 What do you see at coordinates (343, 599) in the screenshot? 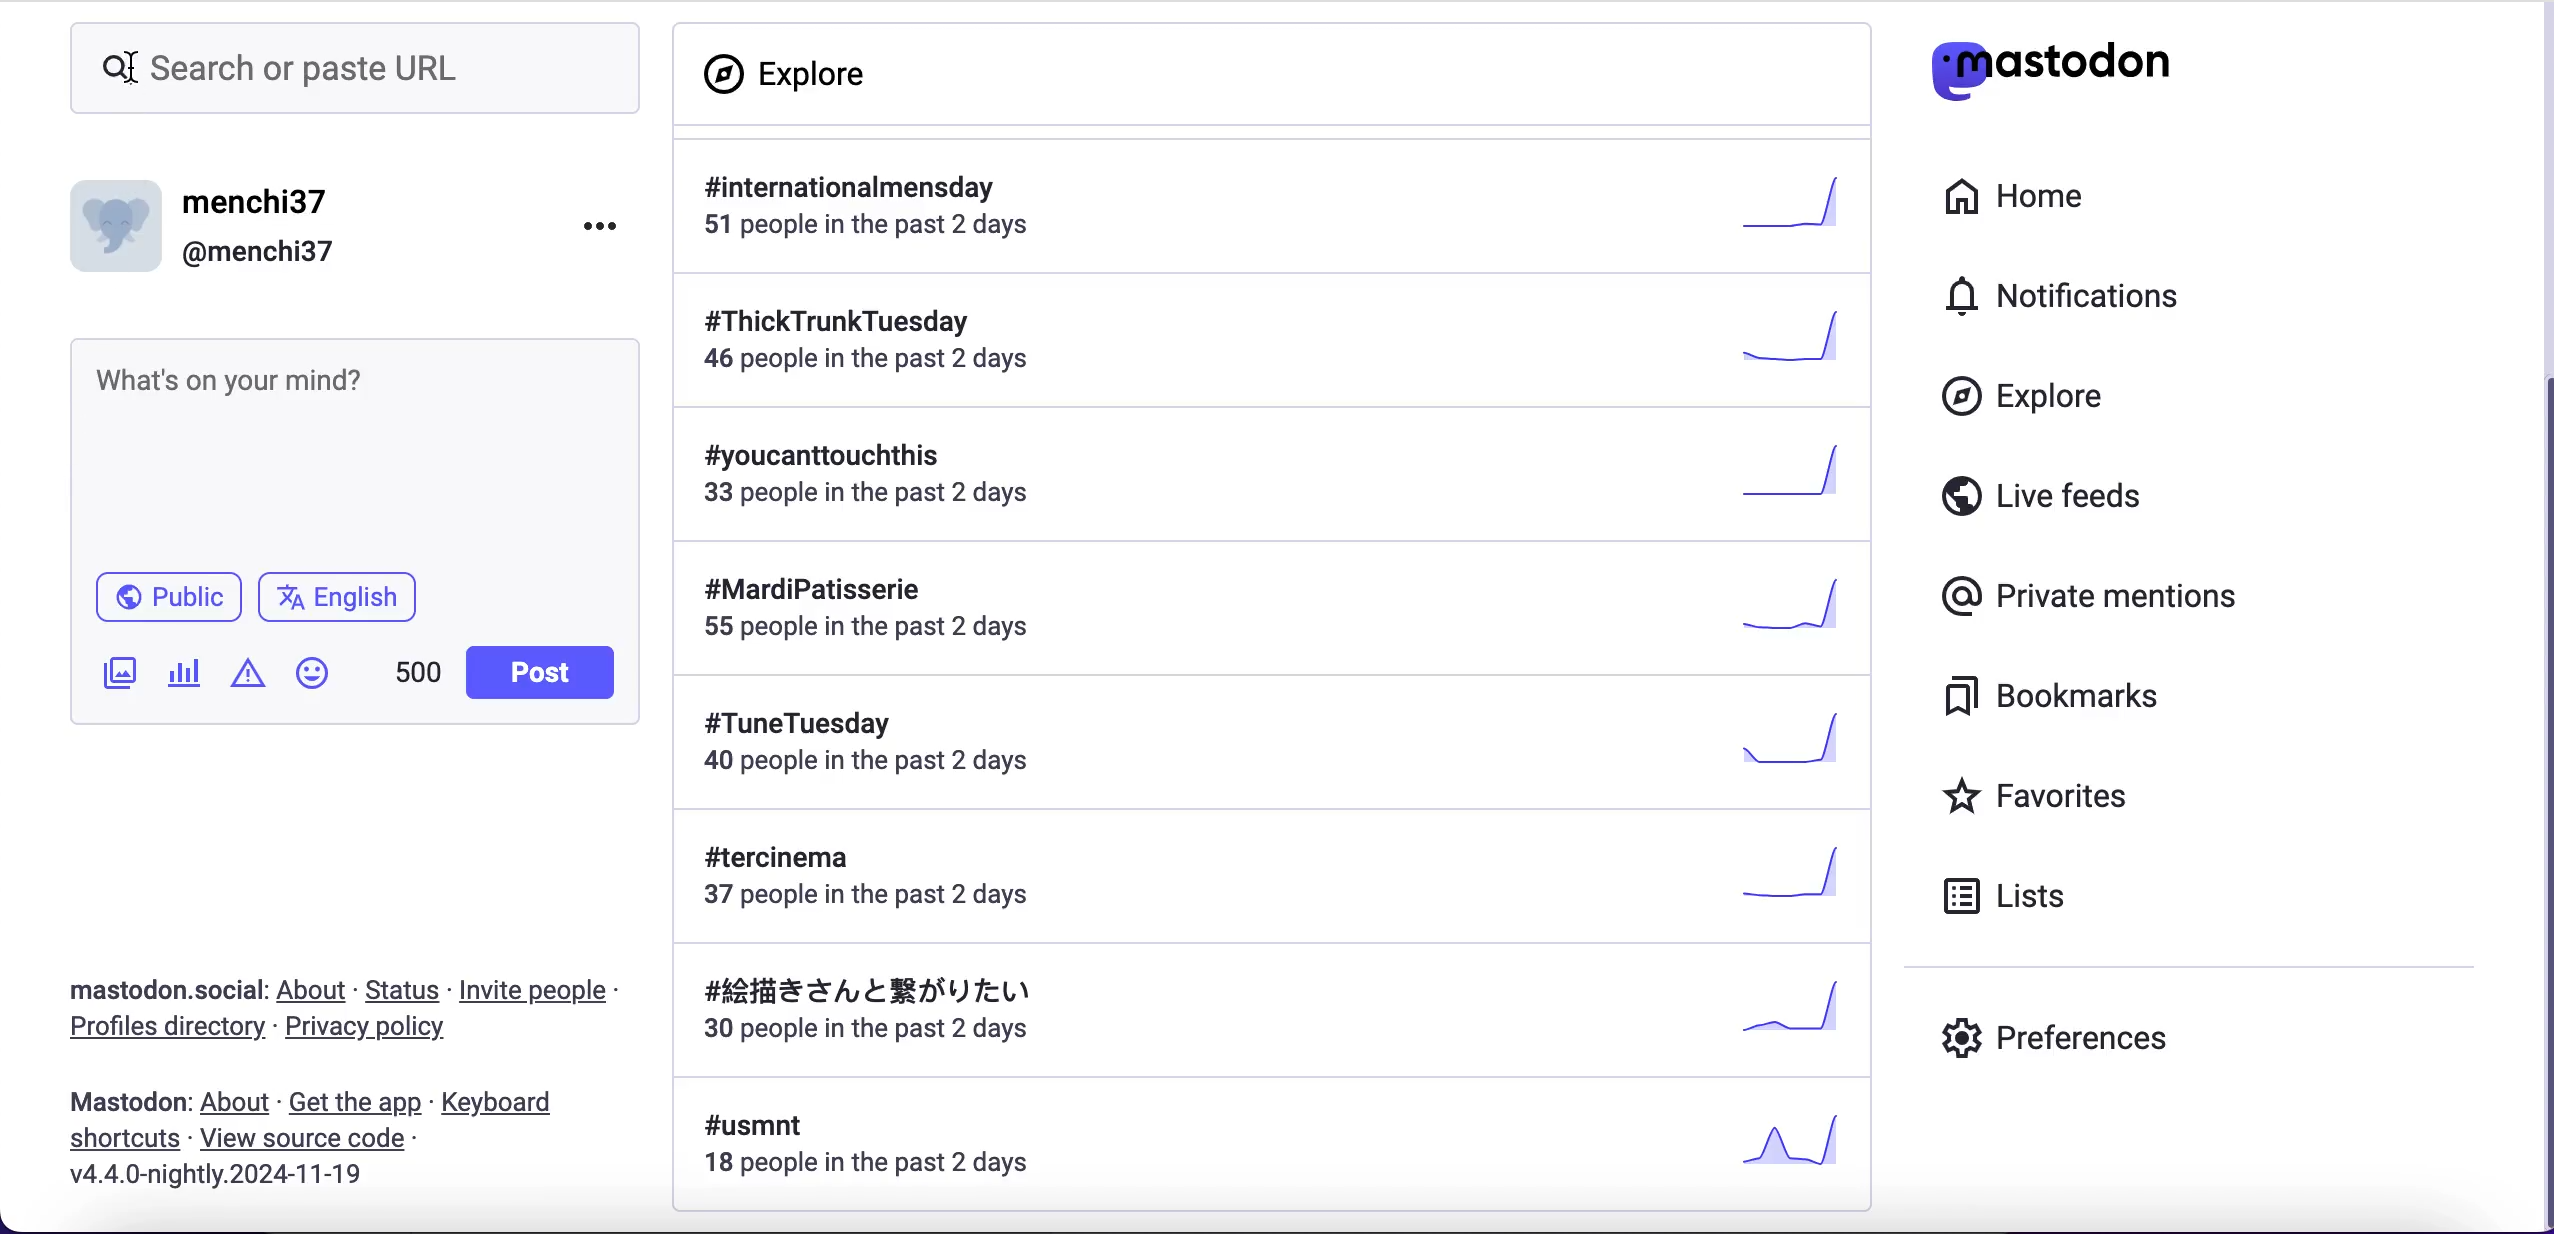
I see `english` at bounding box center [343, 599].